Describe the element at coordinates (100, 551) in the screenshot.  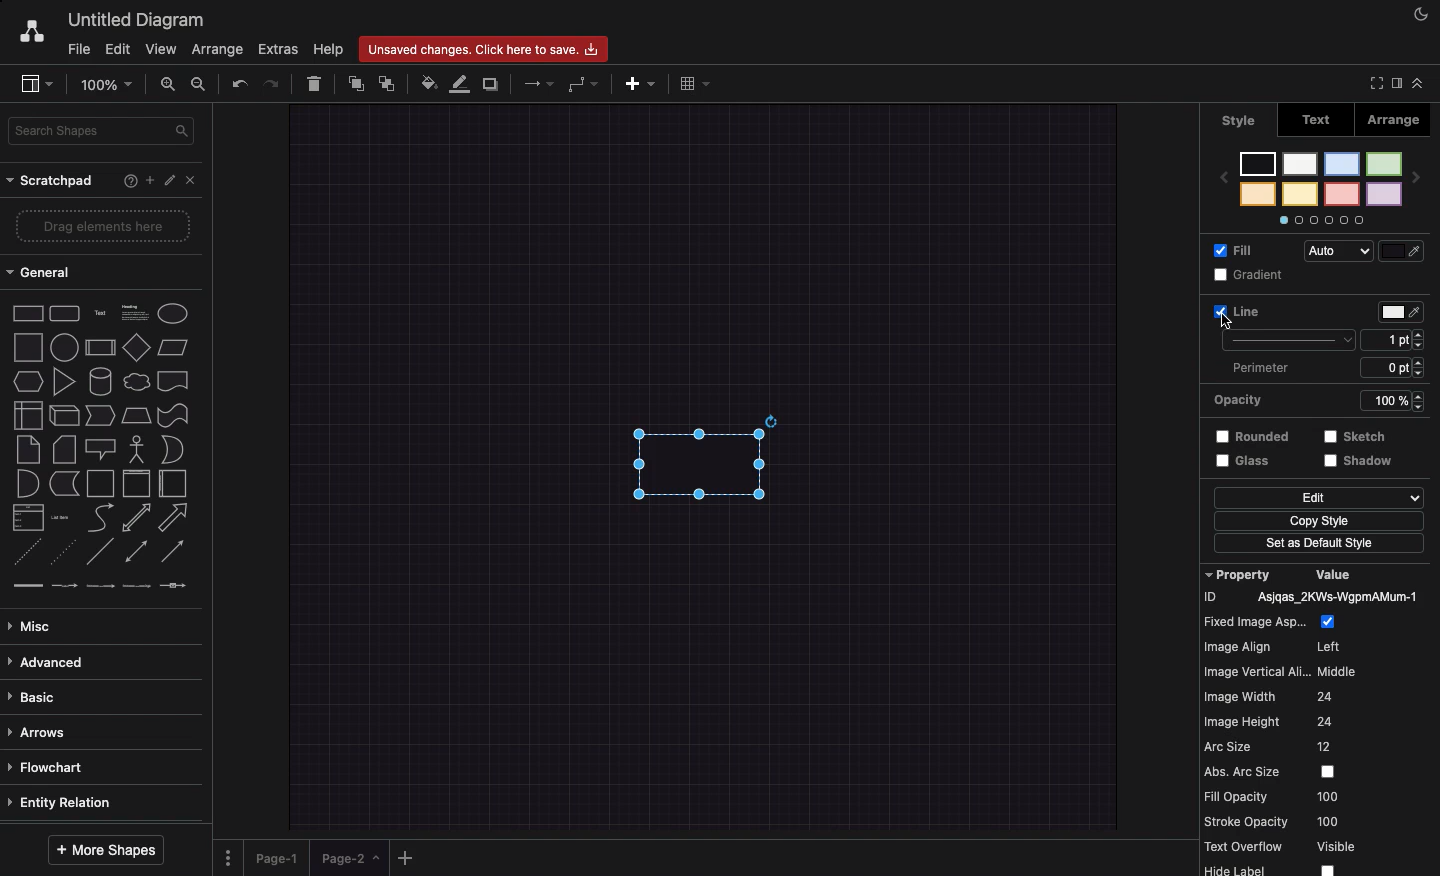
I see `line` at that location.